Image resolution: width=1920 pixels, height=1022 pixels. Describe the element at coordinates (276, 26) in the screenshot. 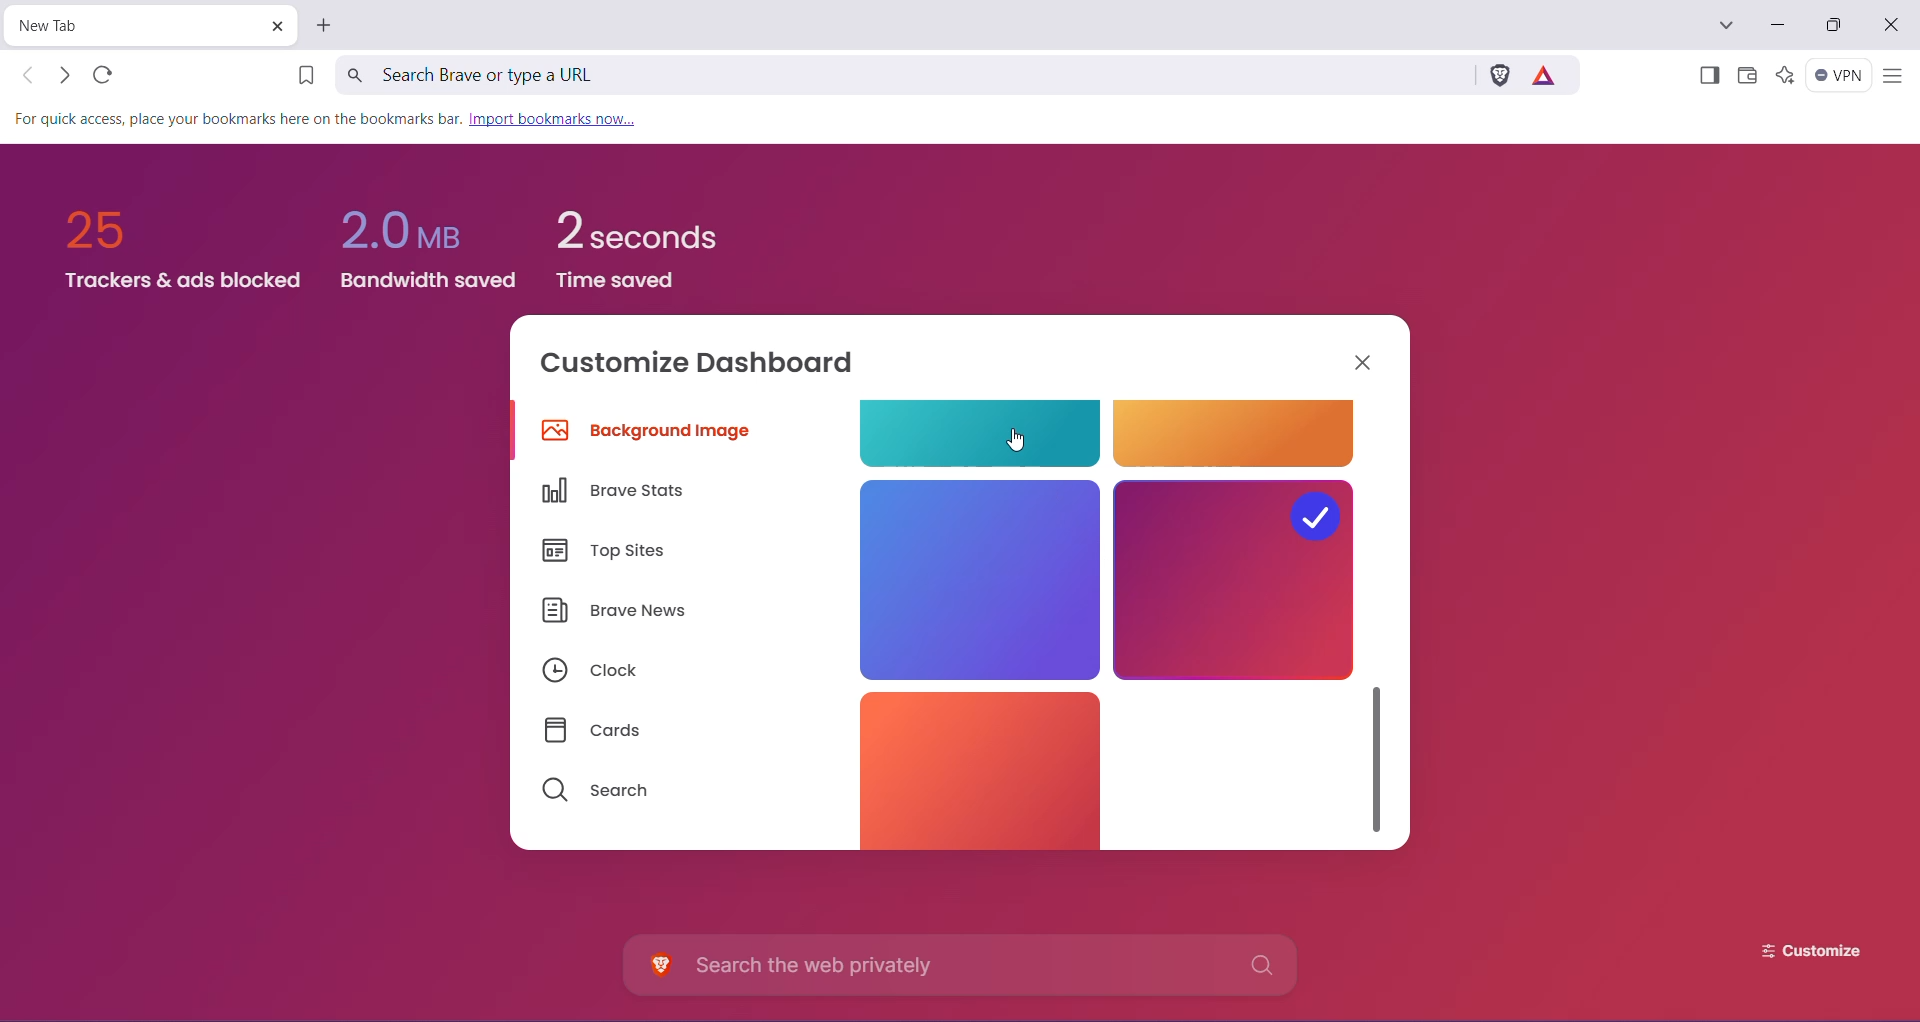

I see `Close Tab` at that location.